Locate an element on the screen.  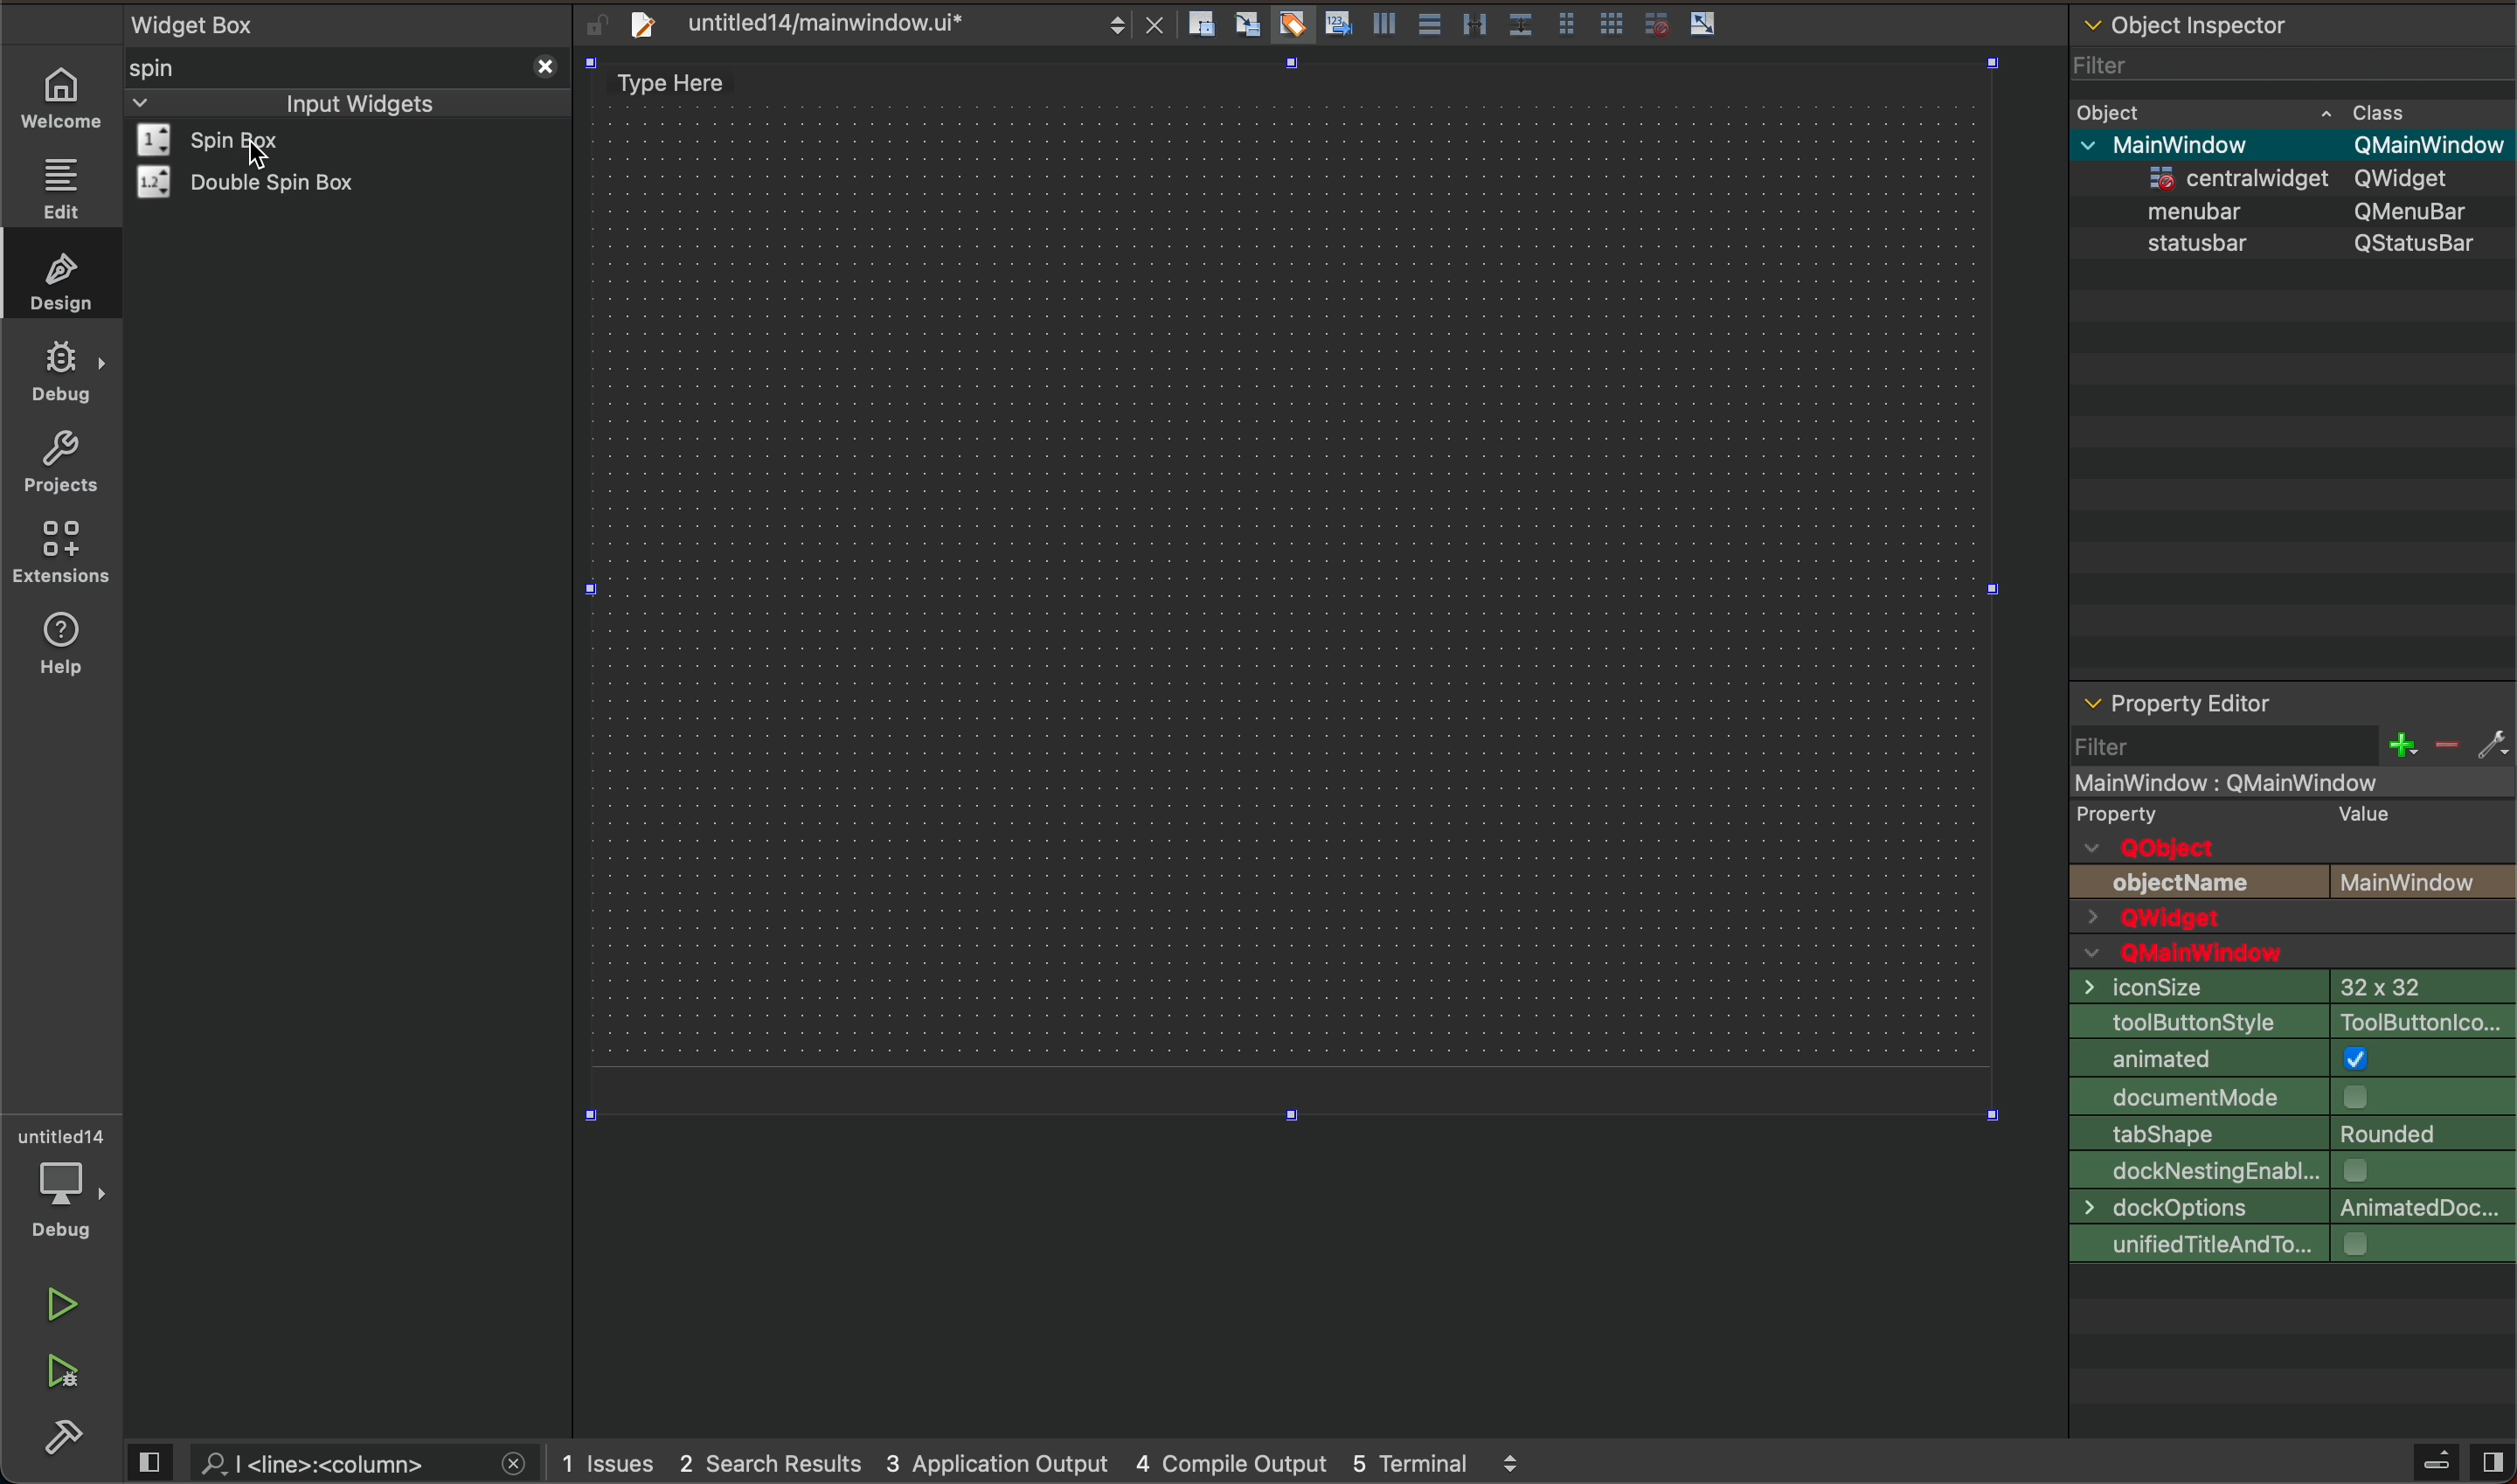
projects is located at coordinates (59, 461).